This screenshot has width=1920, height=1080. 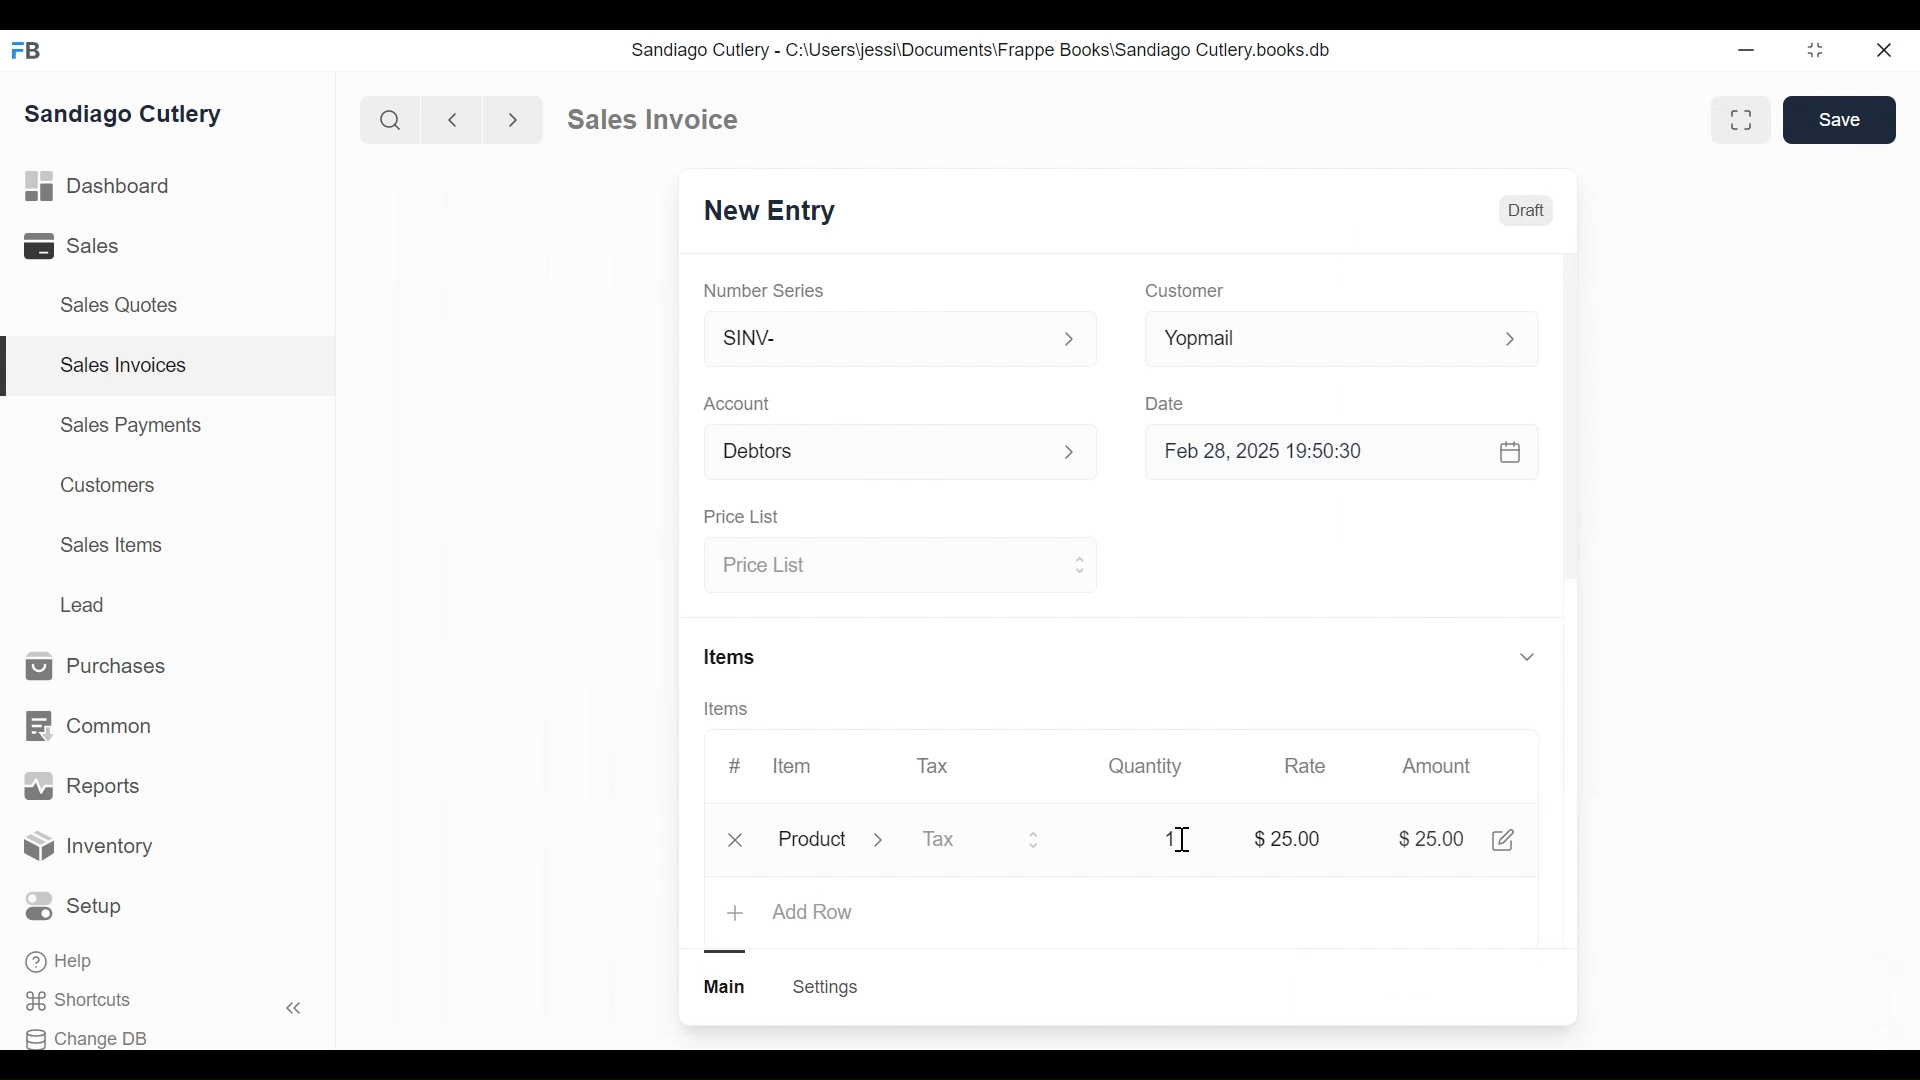 I want to click on Inventory, so click(x=88, y=849).